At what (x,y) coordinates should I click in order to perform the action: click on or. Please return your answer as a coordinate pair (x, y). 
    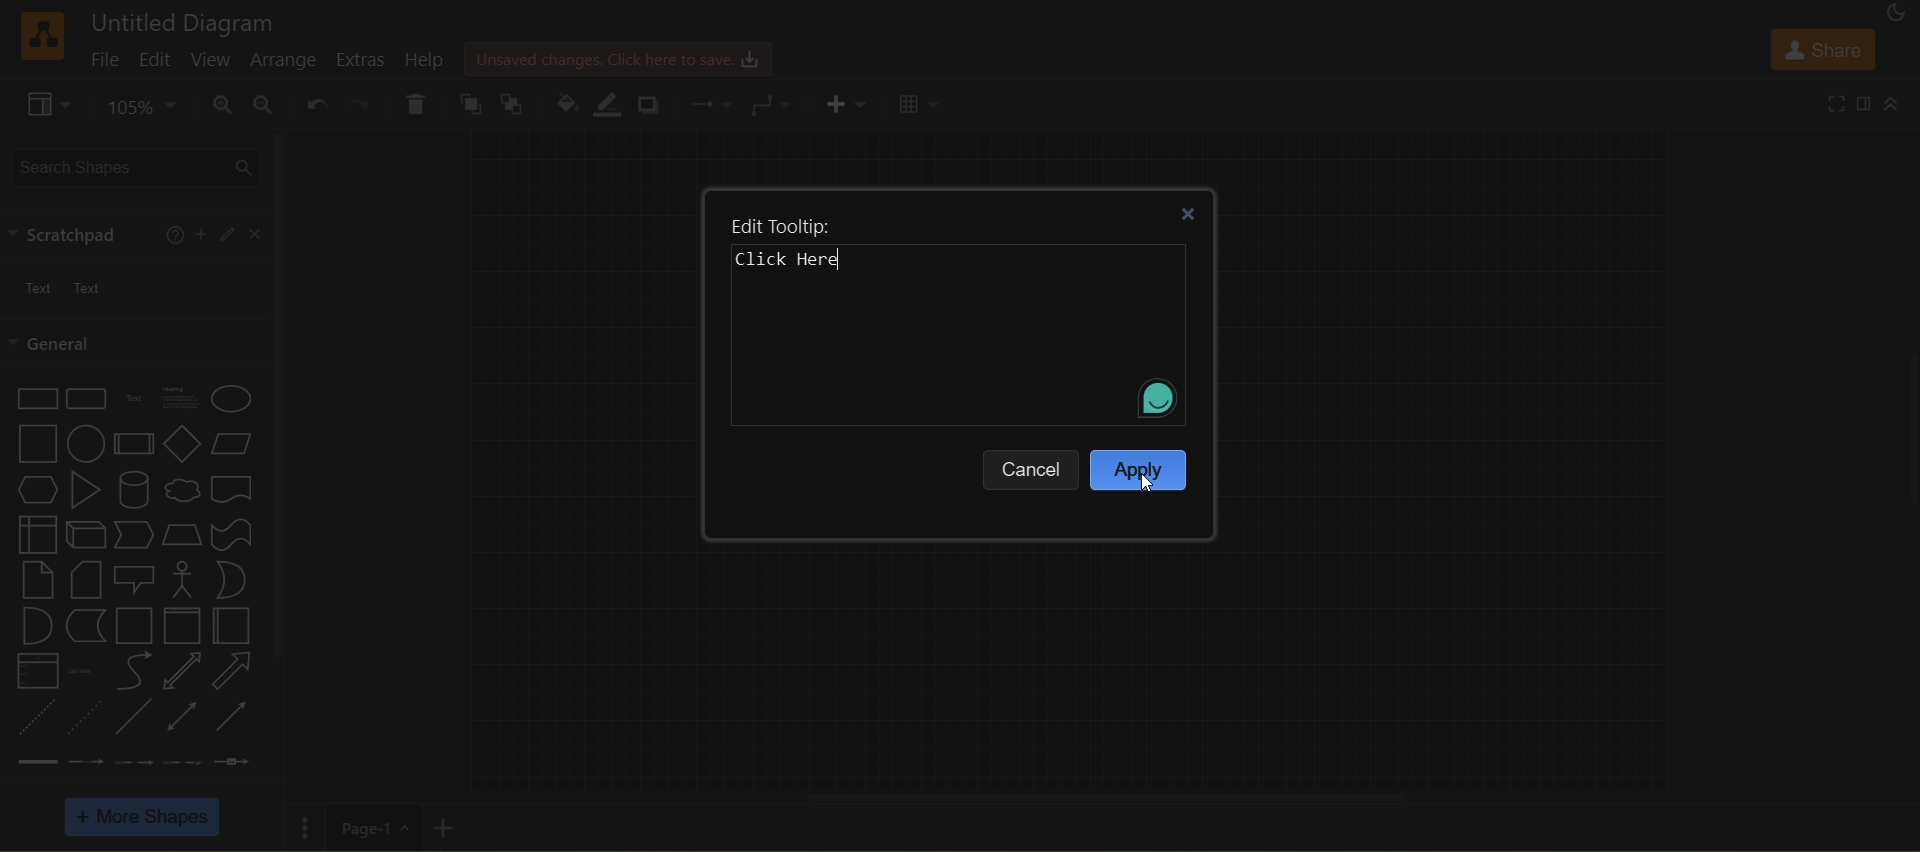
    Looking at the image, I should click on (231, 580).